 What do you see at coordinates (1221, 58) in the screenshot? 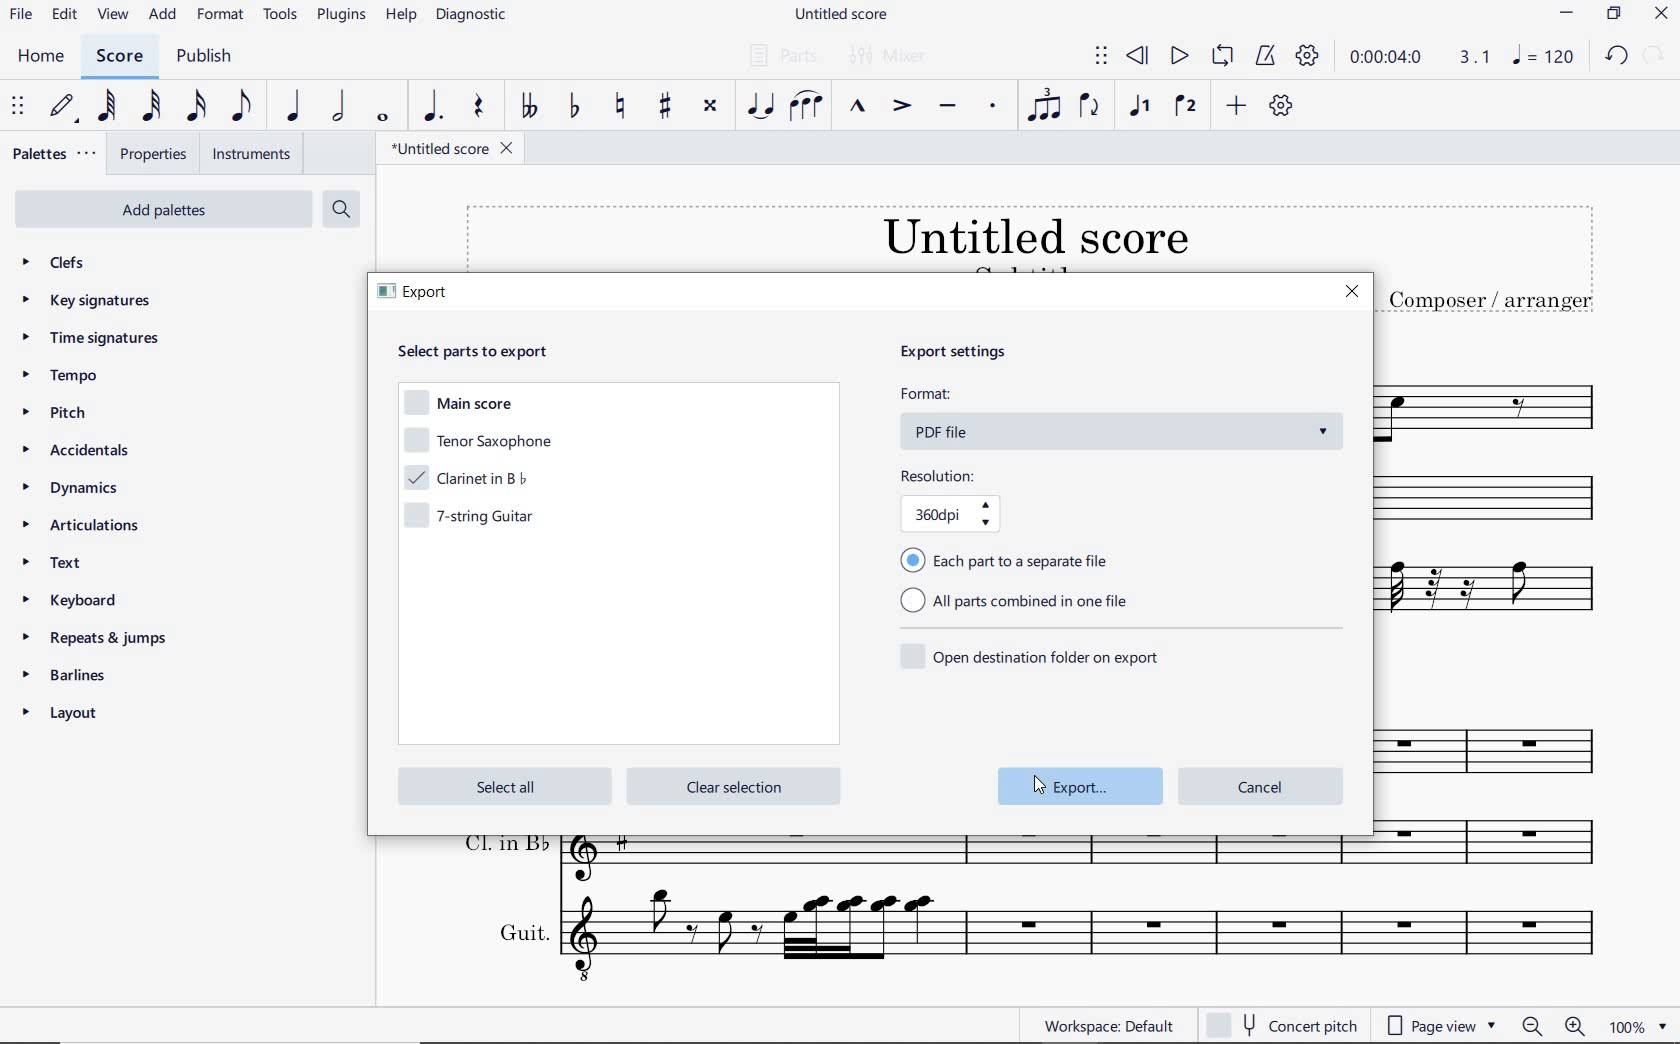
I see `LOOP PLAYBACK` at bounding box center [1221, 58].